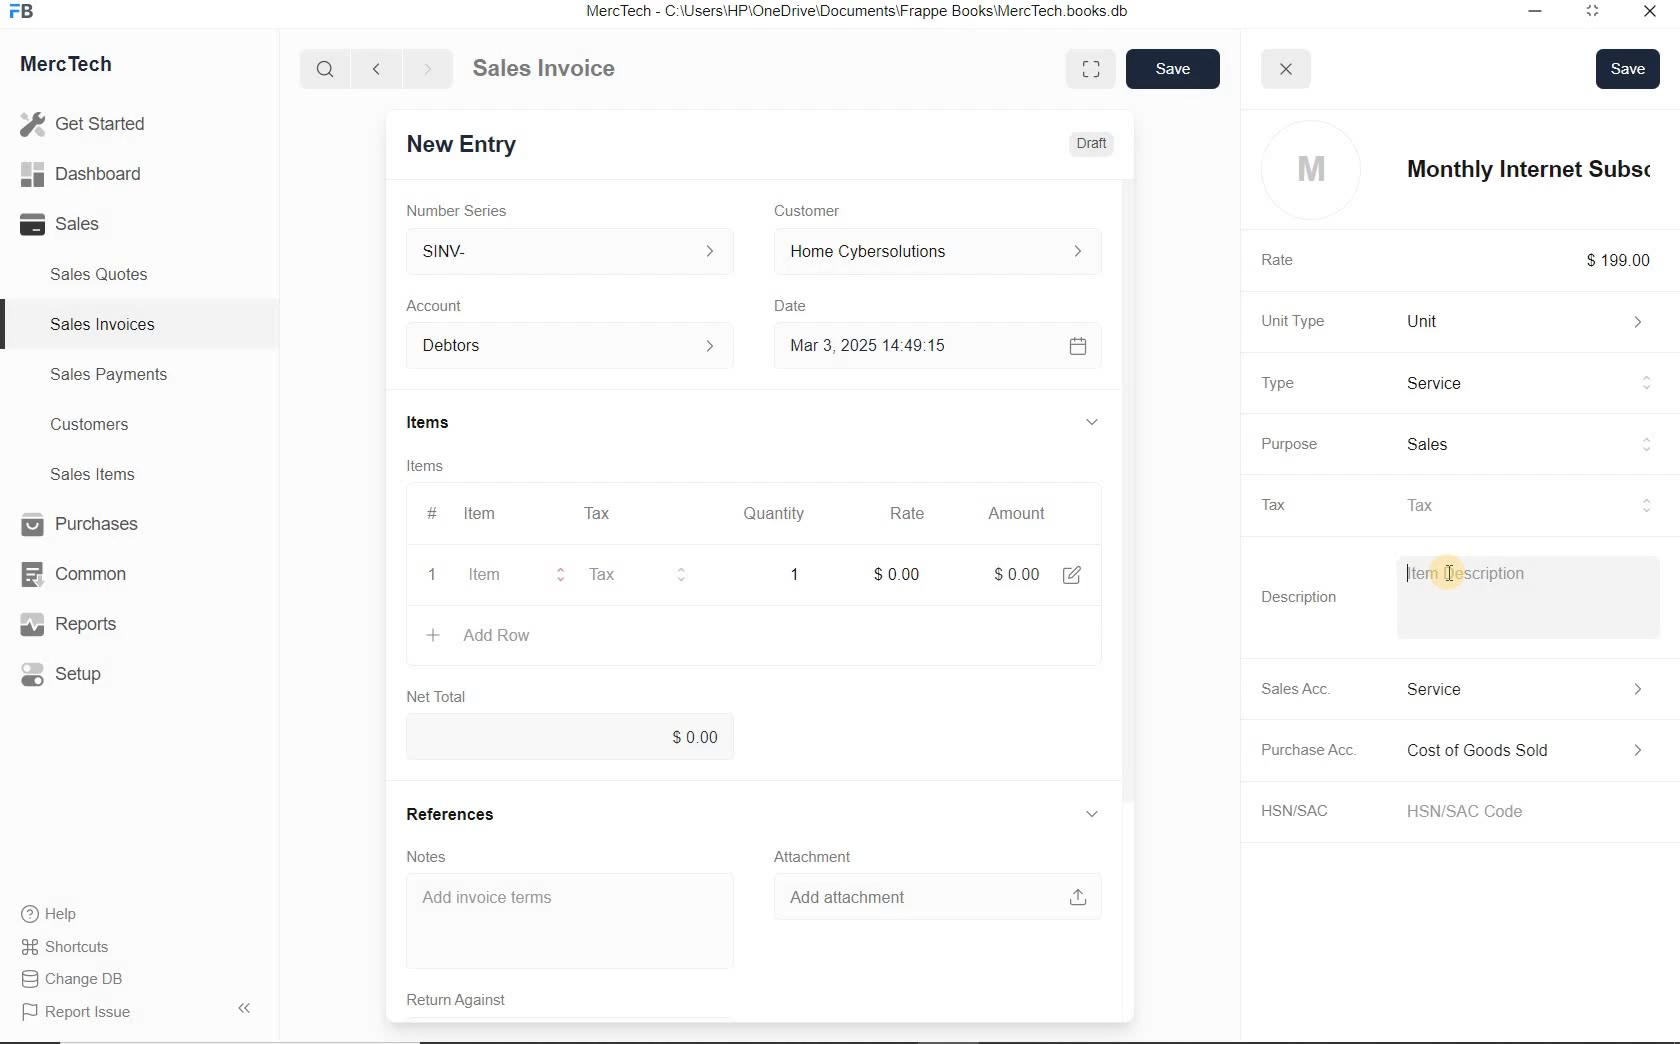 Image resolution: width=1680 pixels, height=1044 pixels. I want to click on Description, so click(1290, 597).